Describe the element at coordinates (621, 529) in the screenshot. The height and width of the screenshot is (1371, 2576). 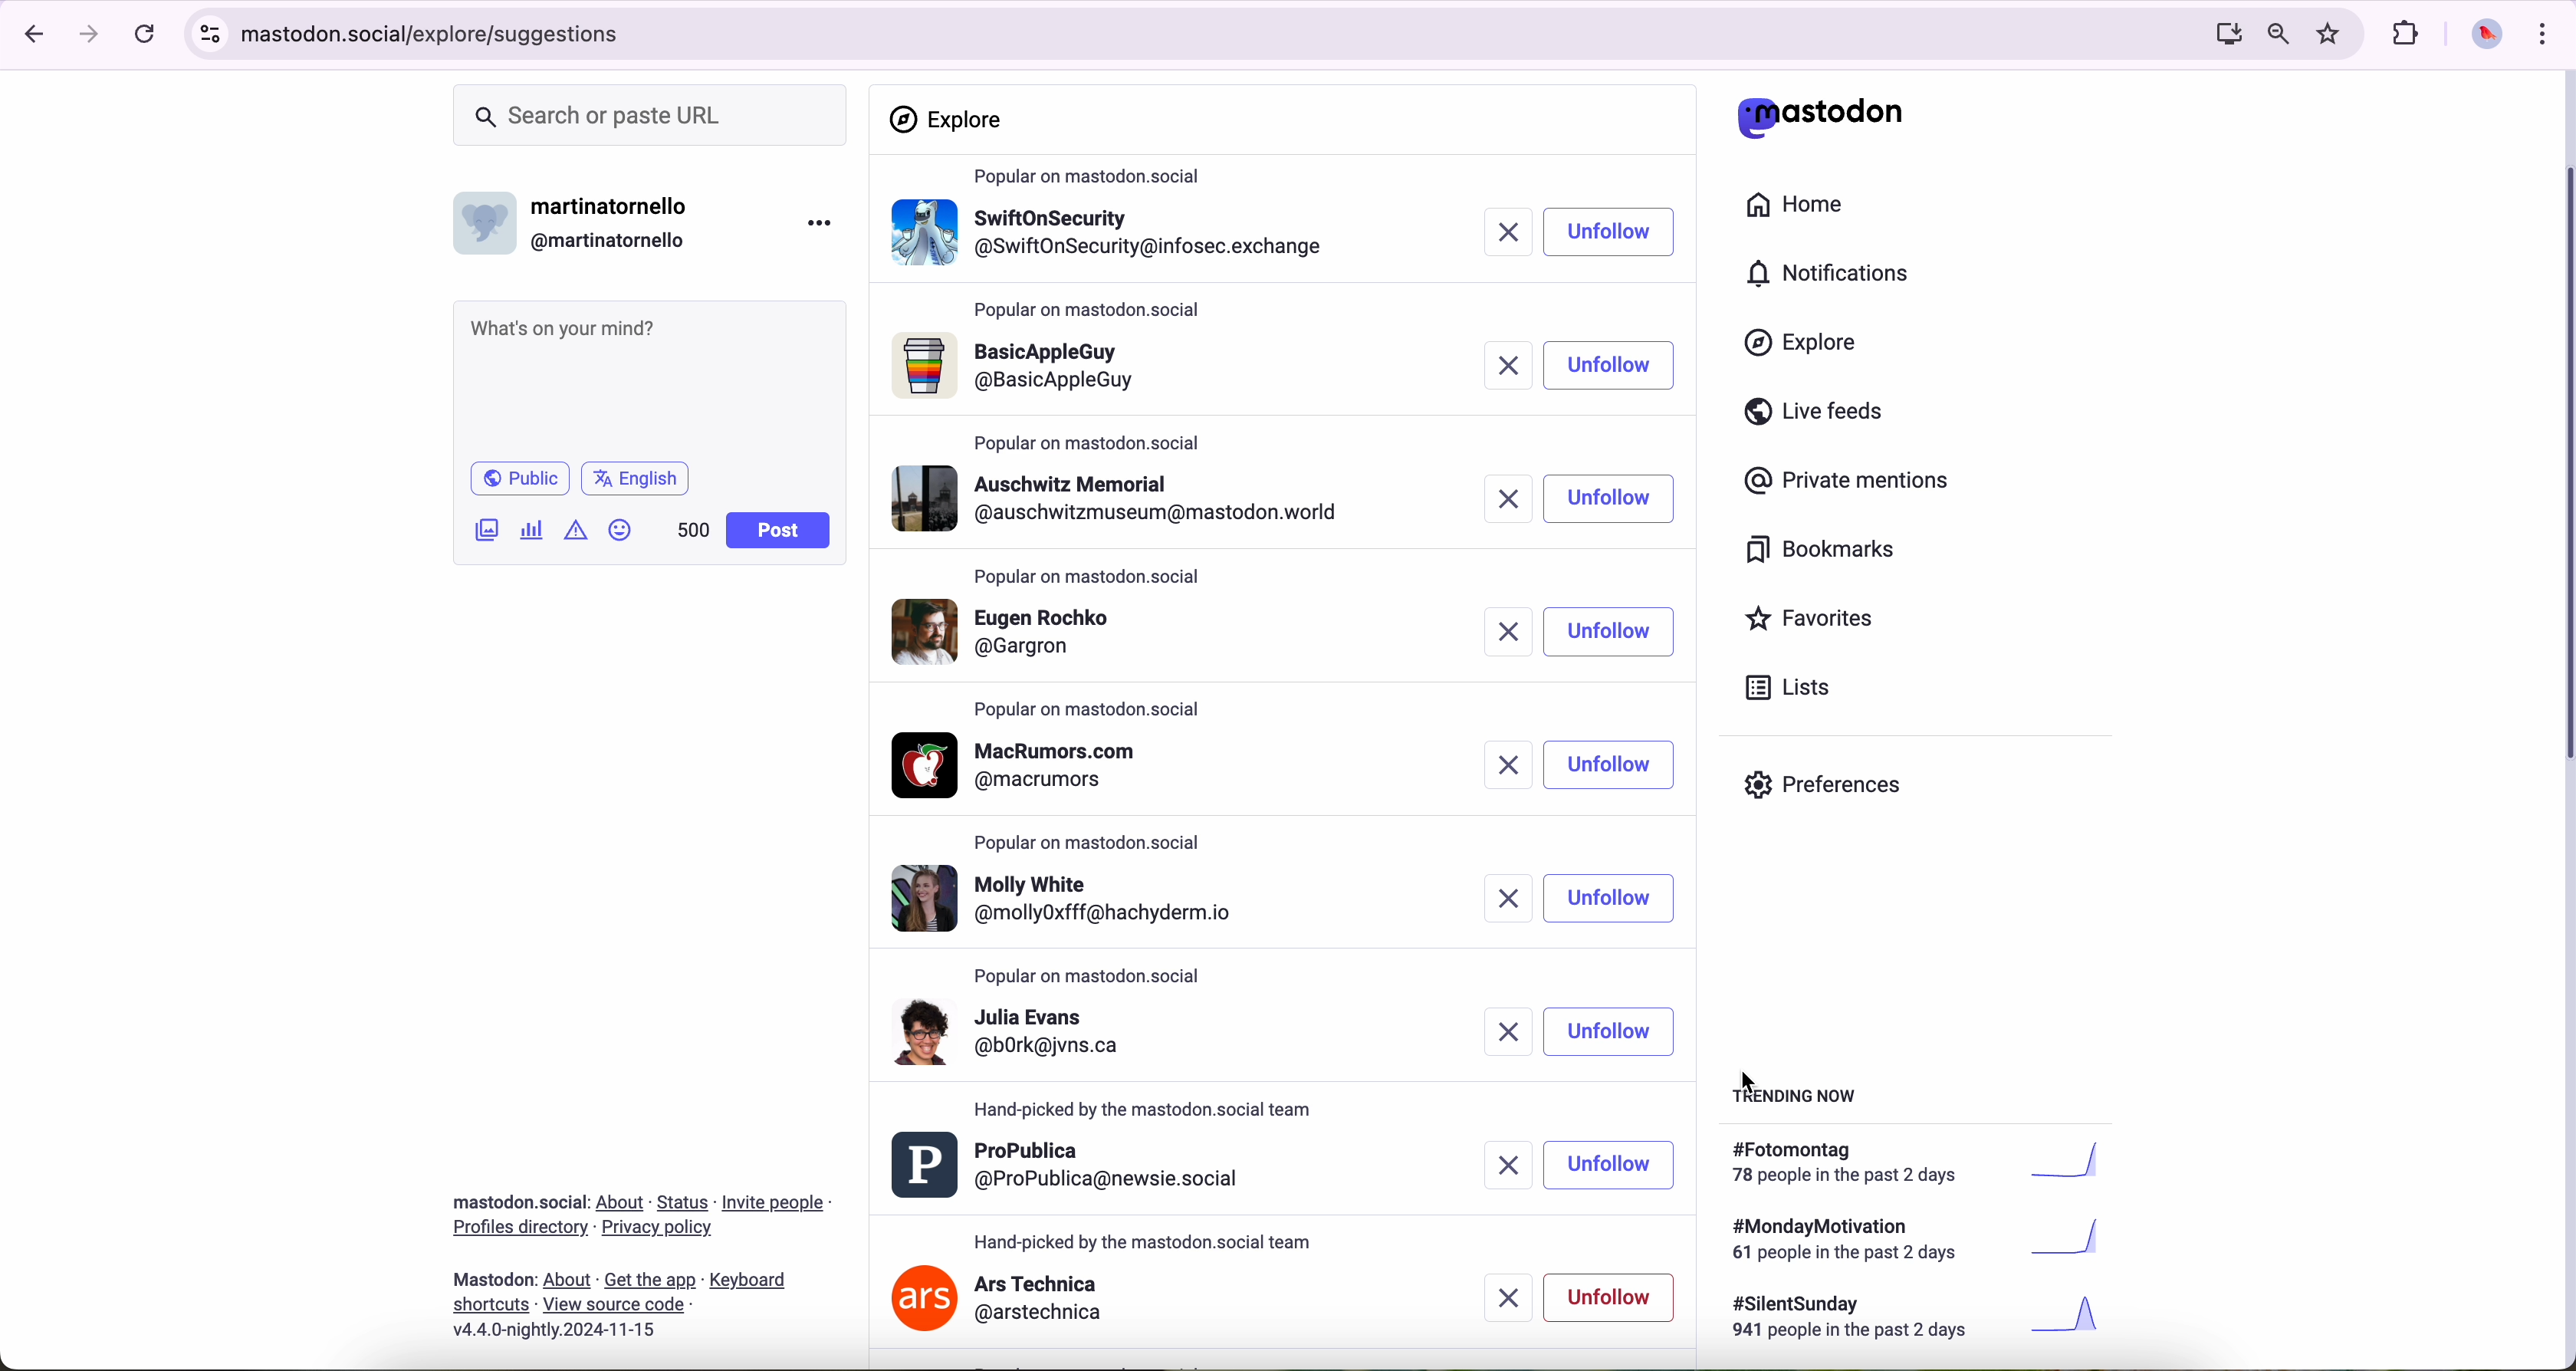
I see `emoji` at that location.